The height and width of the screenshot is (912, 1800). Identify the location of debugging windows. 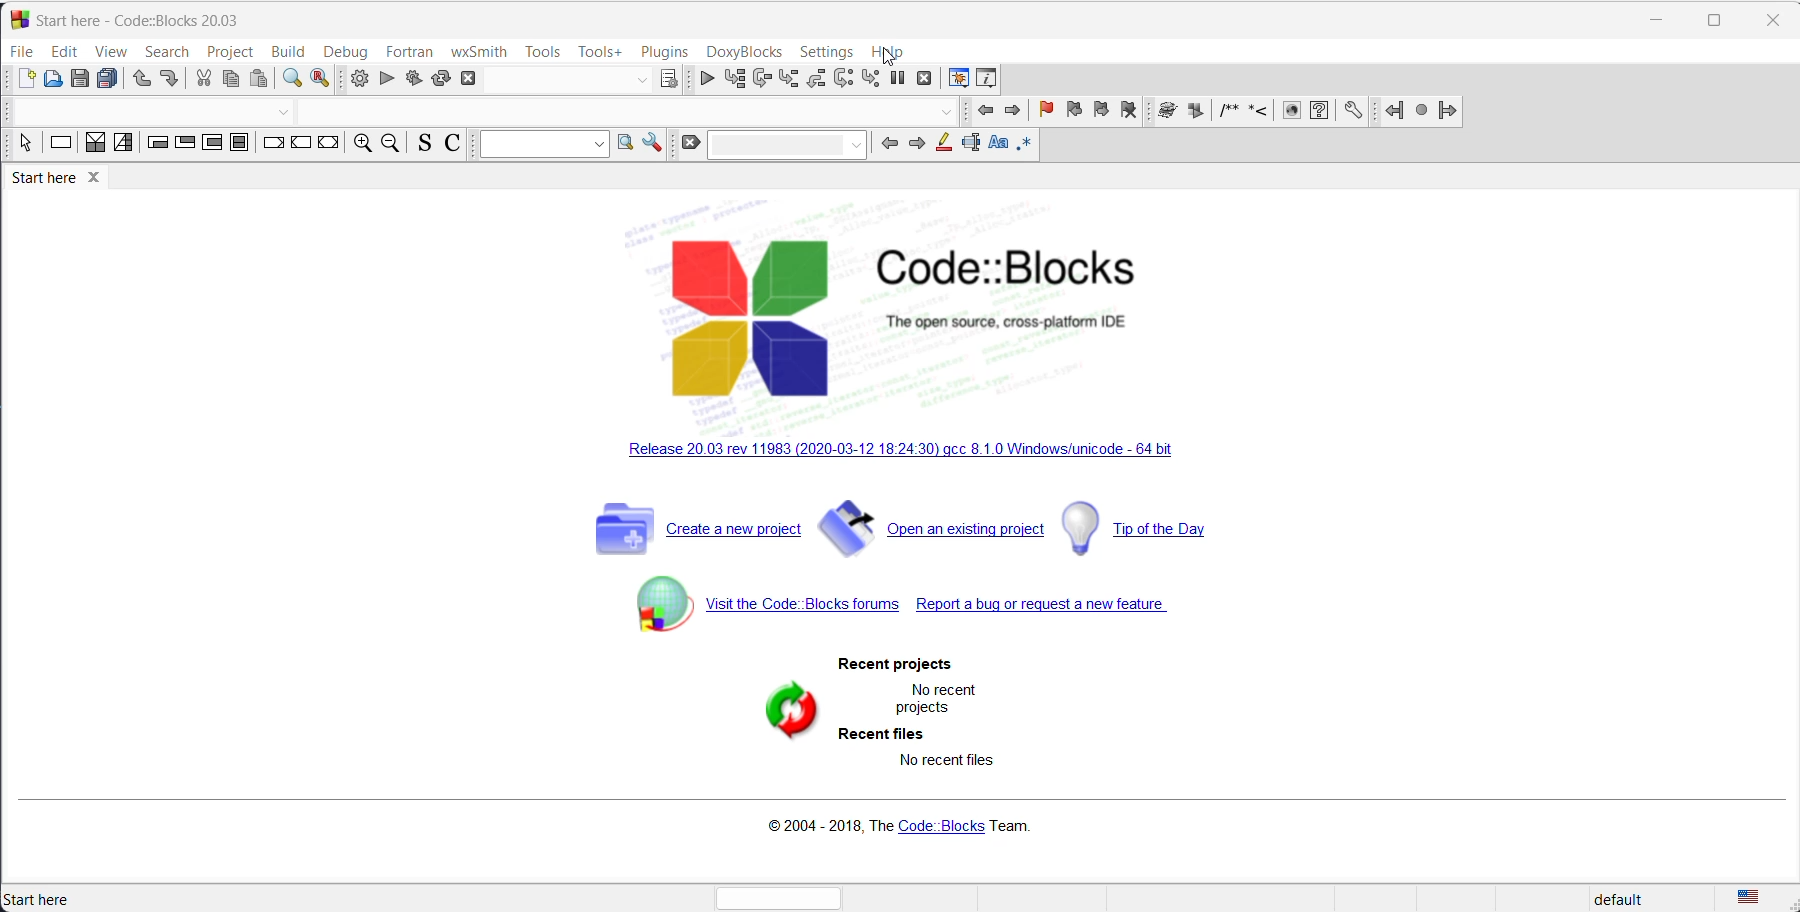
(957, 79).